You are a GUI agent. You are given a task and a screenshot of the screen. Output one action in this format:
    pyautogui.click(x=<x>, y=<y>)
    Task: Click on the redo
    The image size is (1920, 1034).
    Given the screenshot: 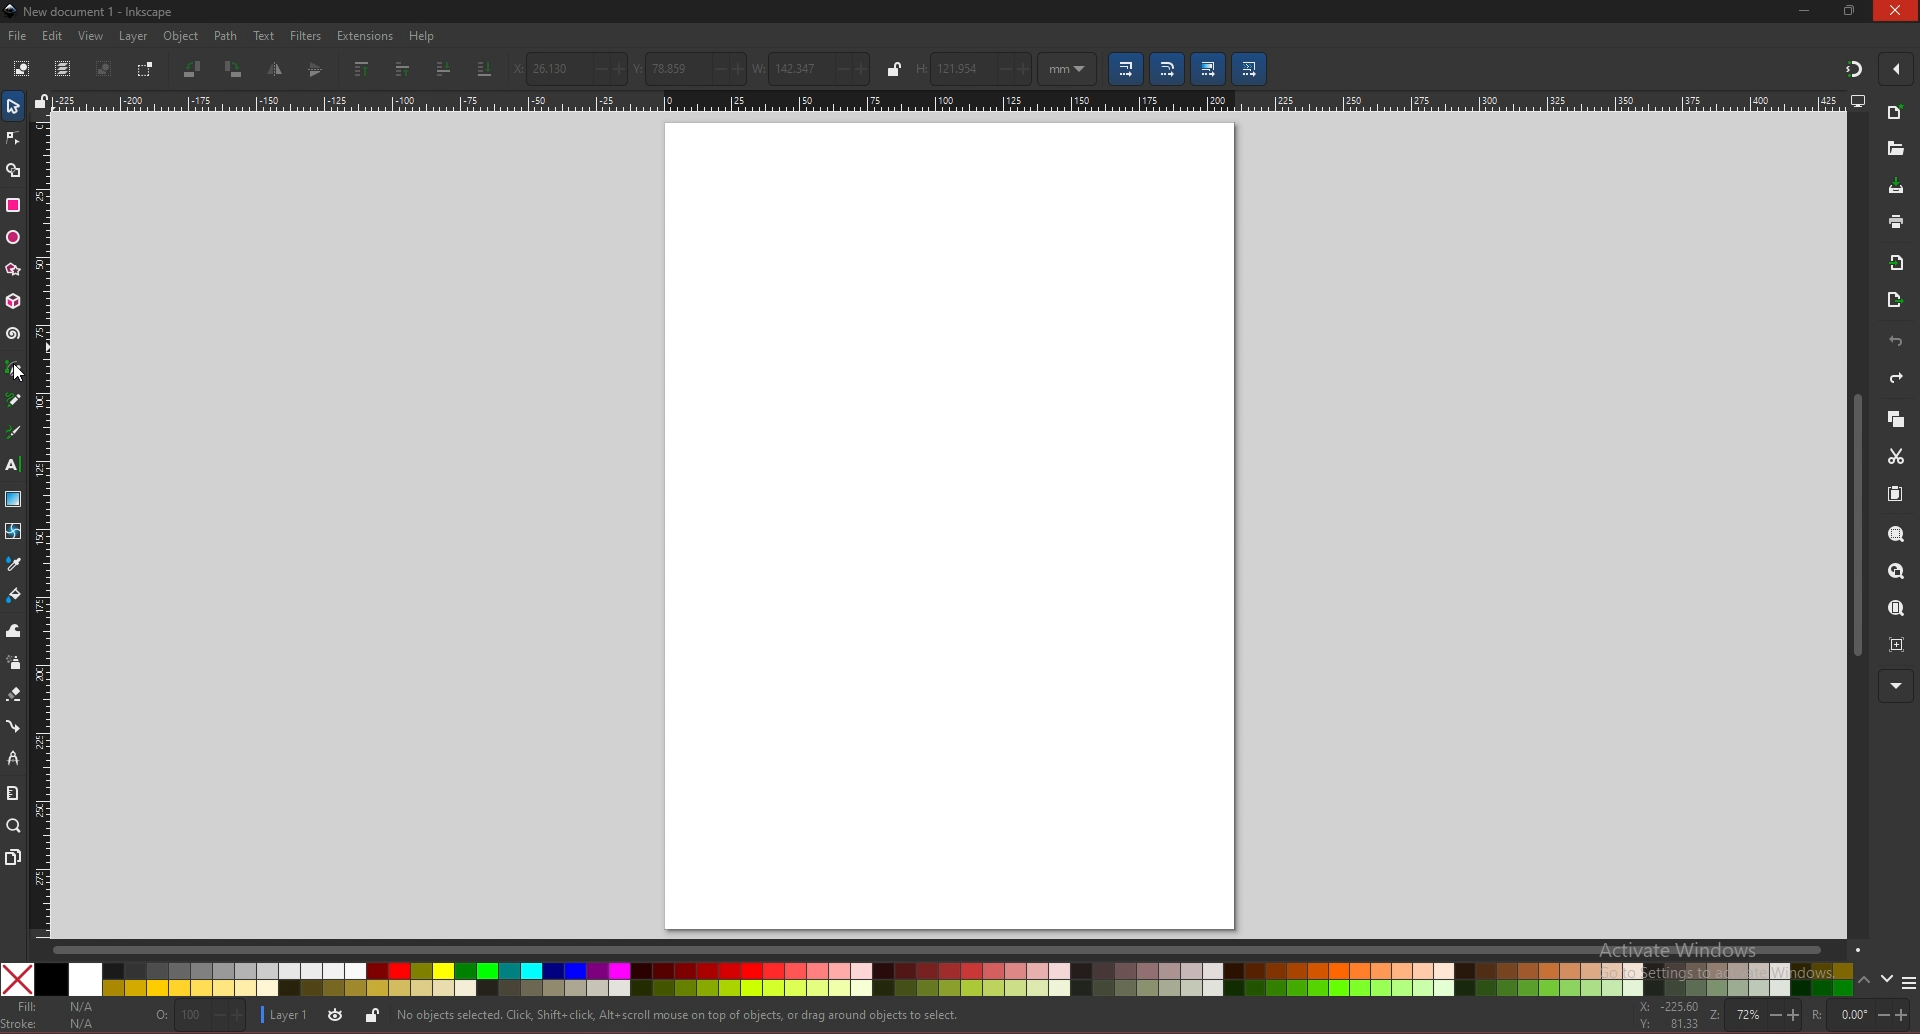 What is the action you would take?
    pyautogui.click(x=1896, y=378)
    